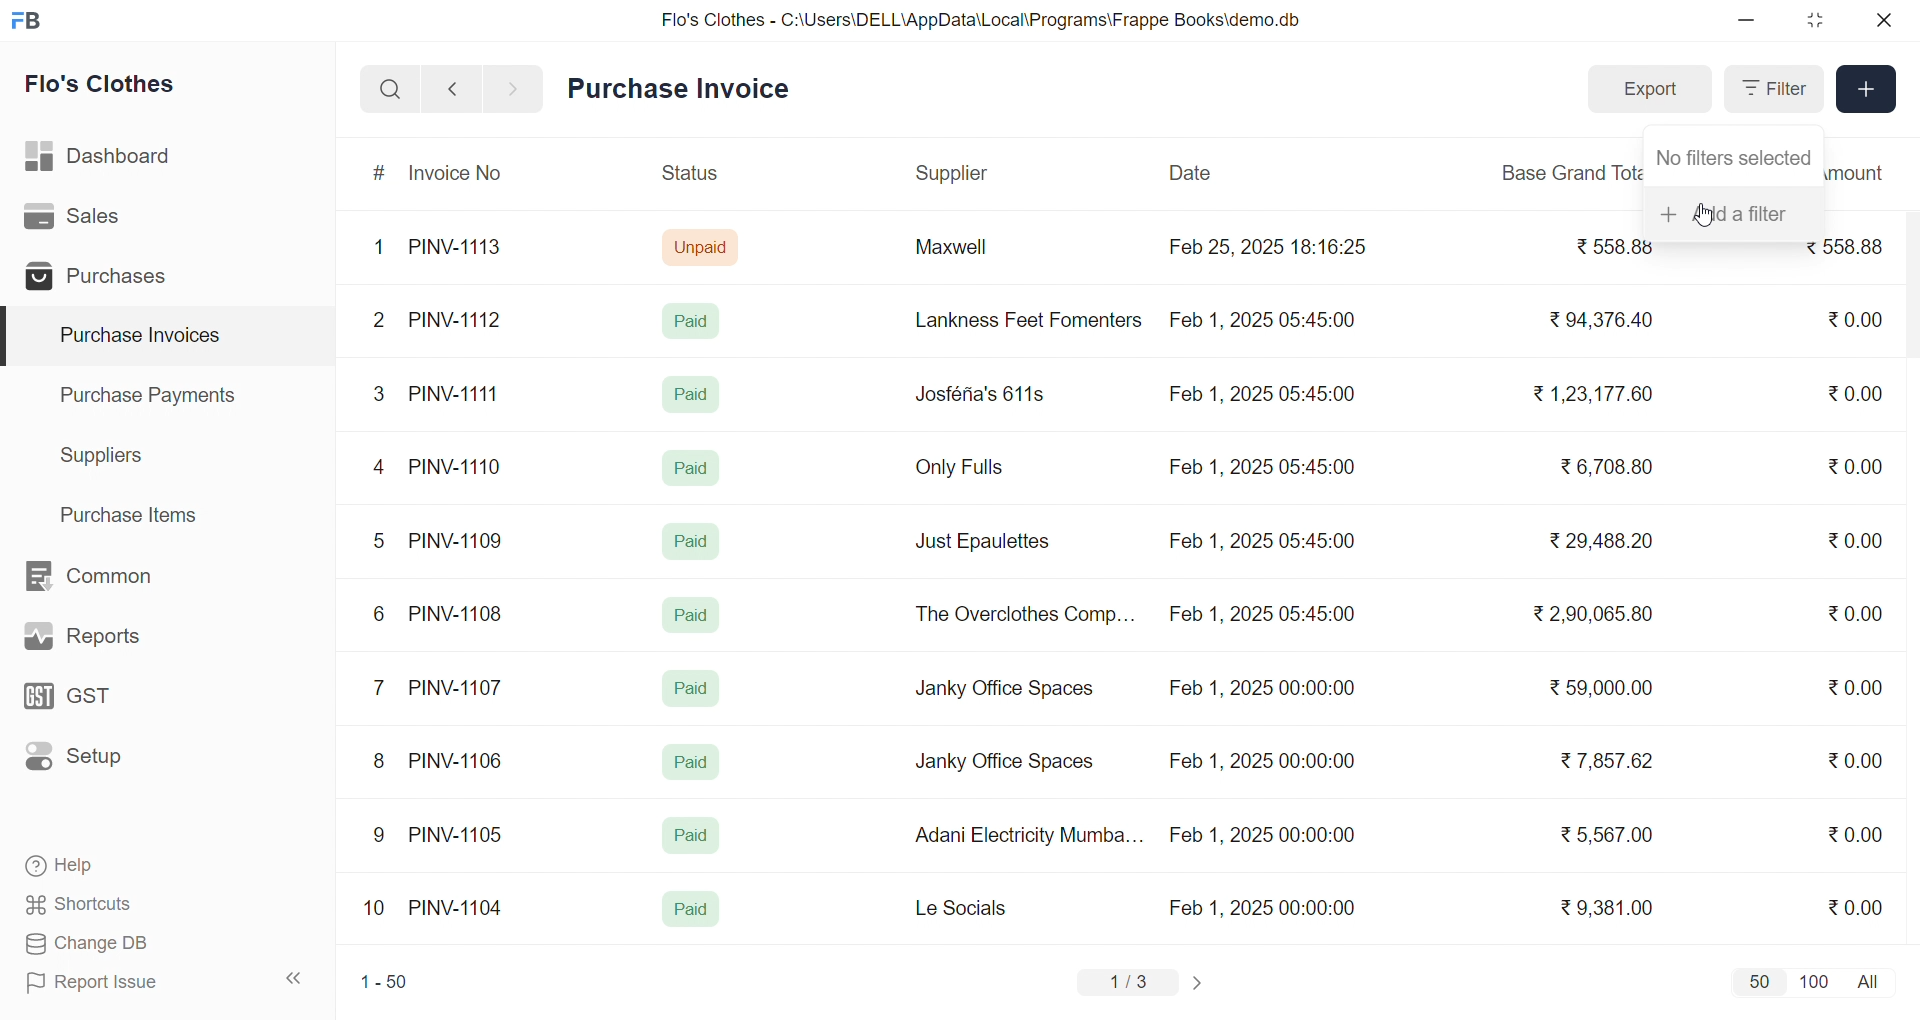 The width and height of the screenshot is (1920, 1020). I want to click on Export, so click(1649, 90).